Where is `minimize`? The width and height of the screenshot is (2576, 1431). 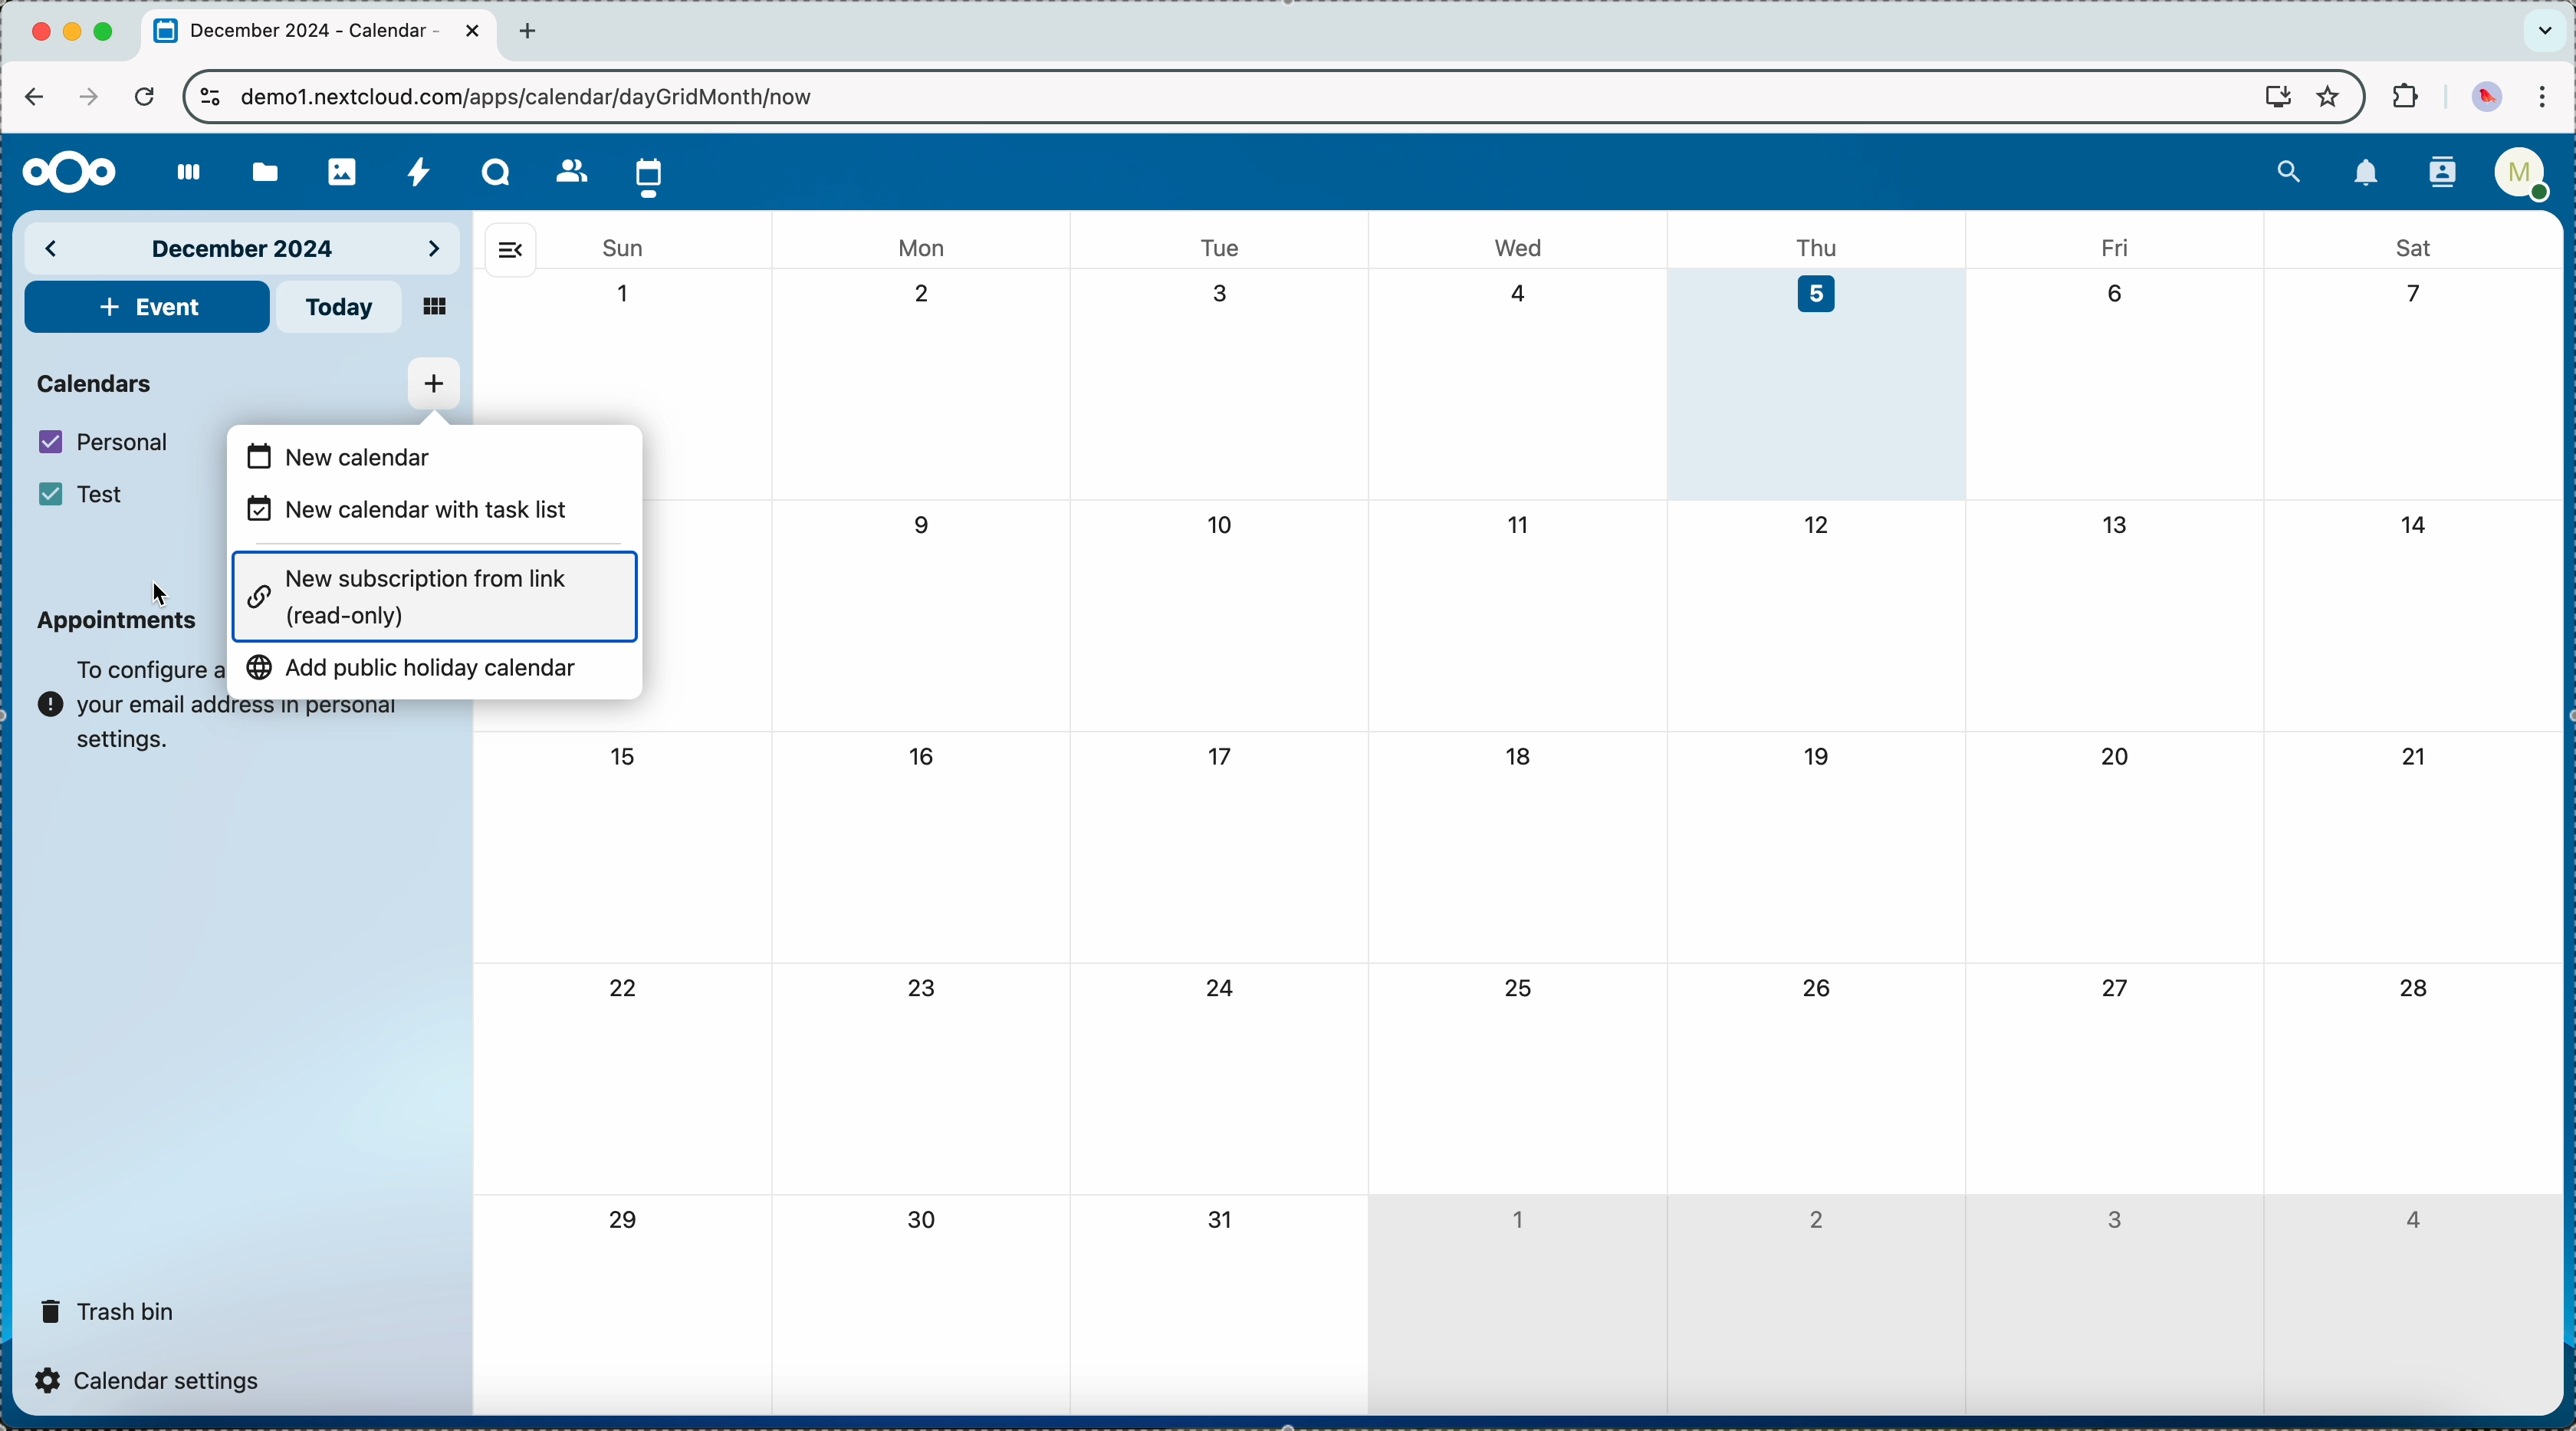 minimize is located at coordinates (76, 34).